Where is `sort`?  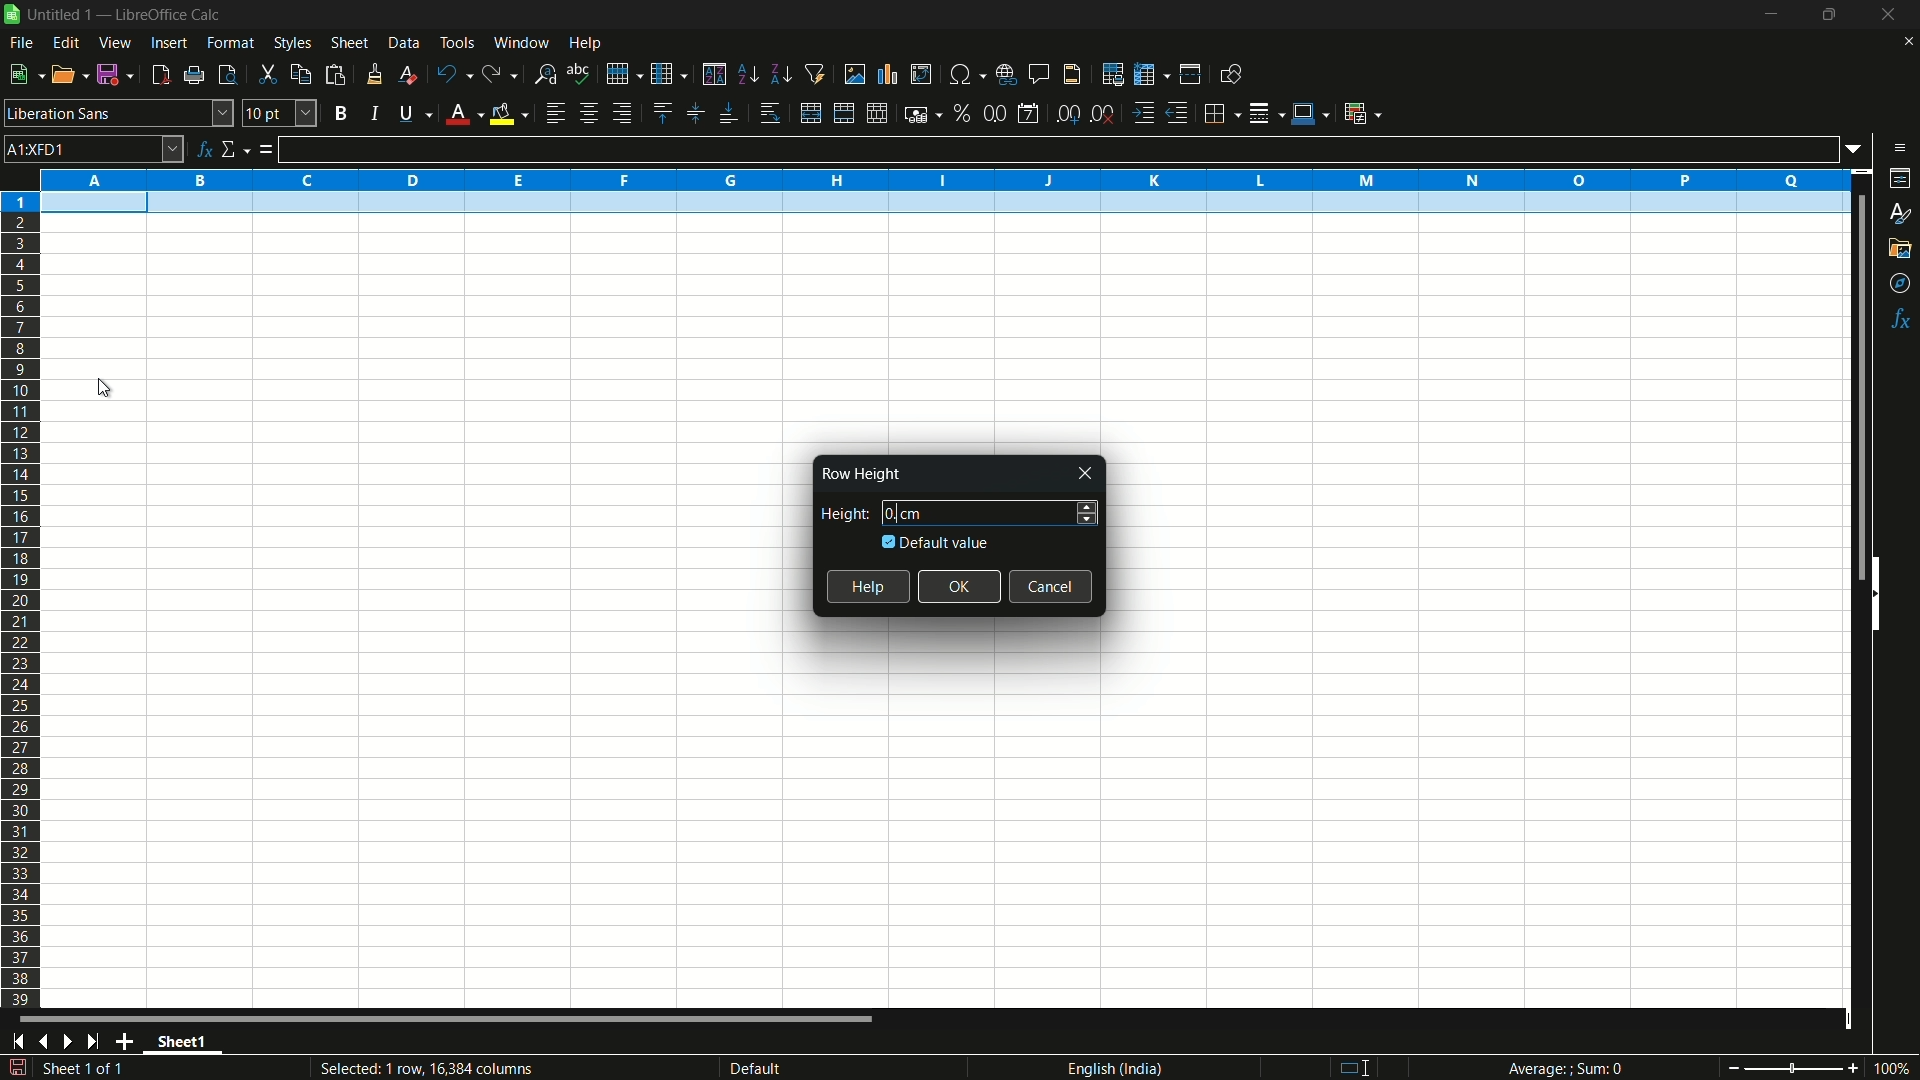
sort is located at coordinates (714, 74).